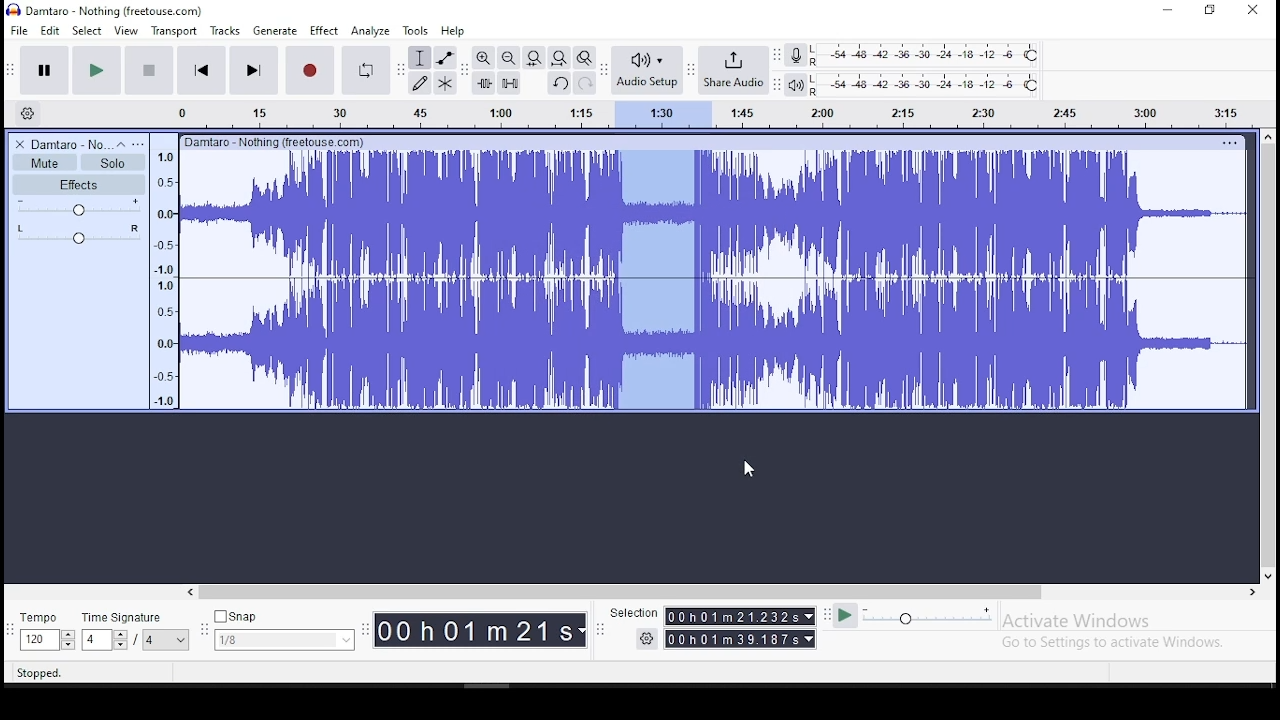 Image resolution: width=1280 pixels, height=720 pixels. Describe the element at coordinates (344, 640) in the screenshot. I see `drop down` at that location.